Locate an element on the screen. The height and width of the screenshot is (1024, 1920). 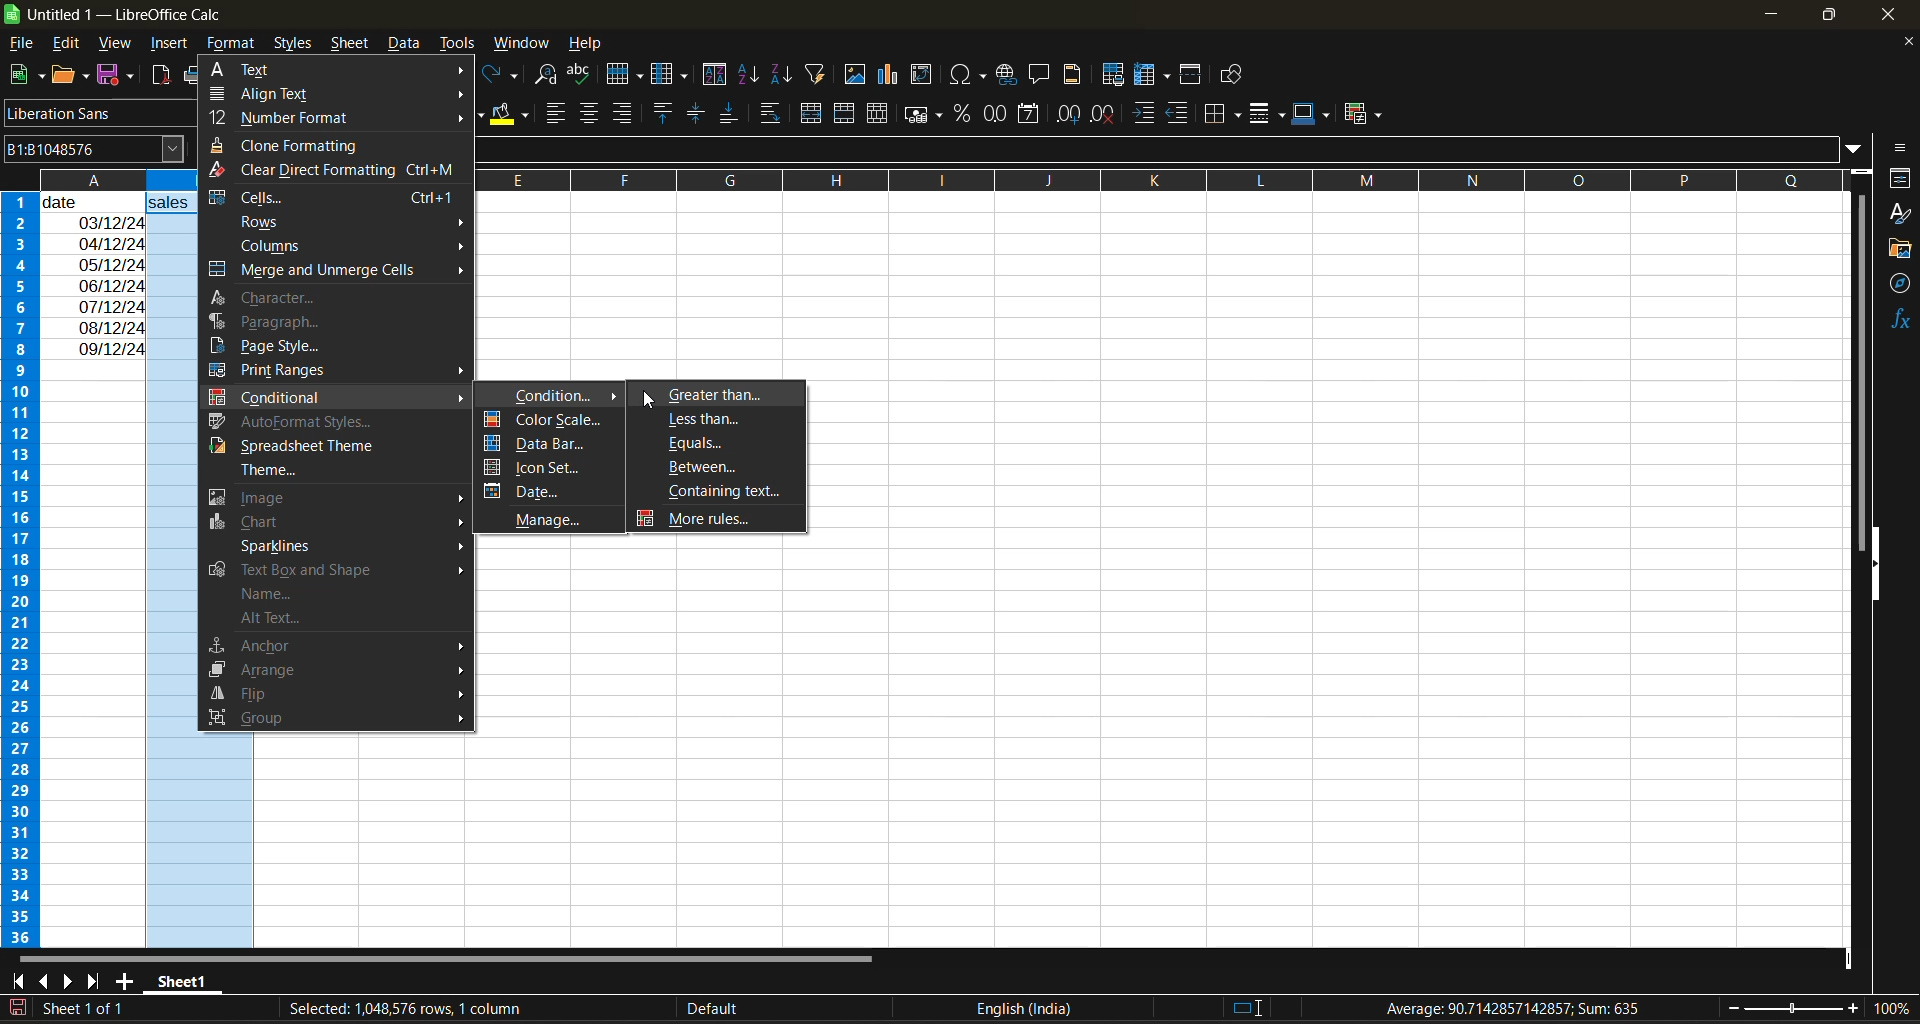
wrap text is located at coordinates (773, 113).